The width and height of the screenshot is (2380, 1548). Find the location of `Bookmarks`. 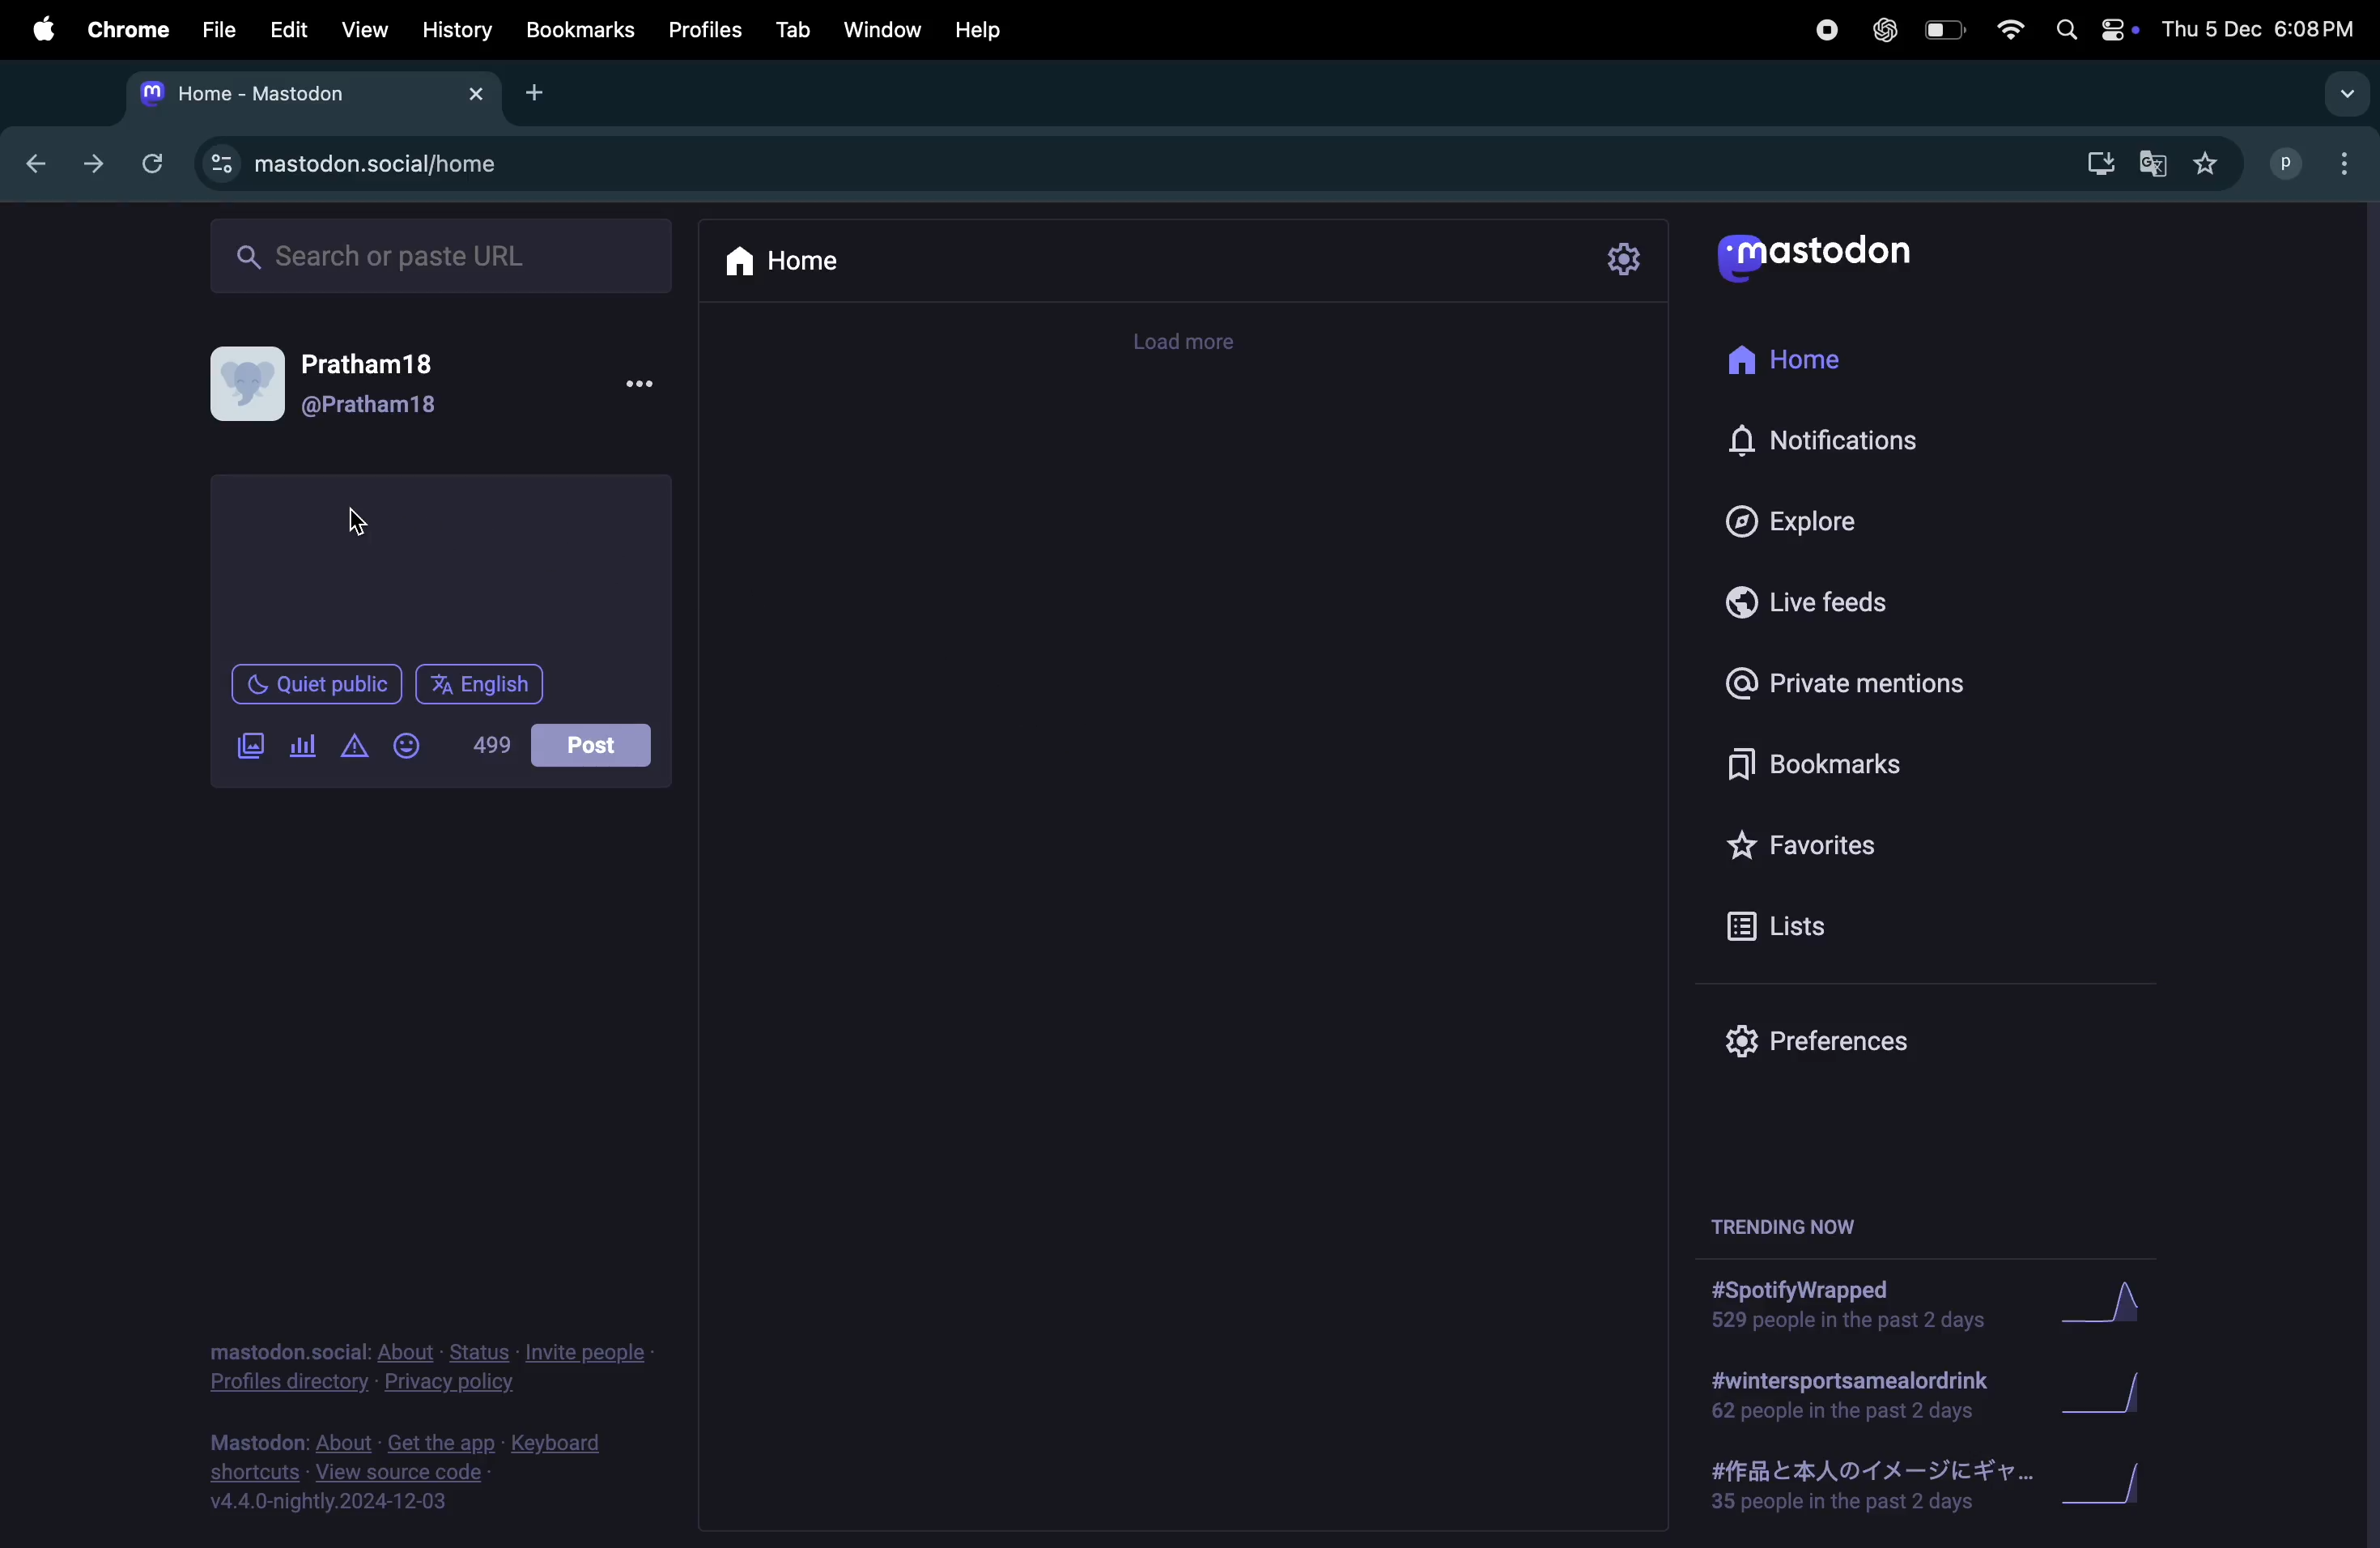

Bookmarks is located at coordinates (579, 29).